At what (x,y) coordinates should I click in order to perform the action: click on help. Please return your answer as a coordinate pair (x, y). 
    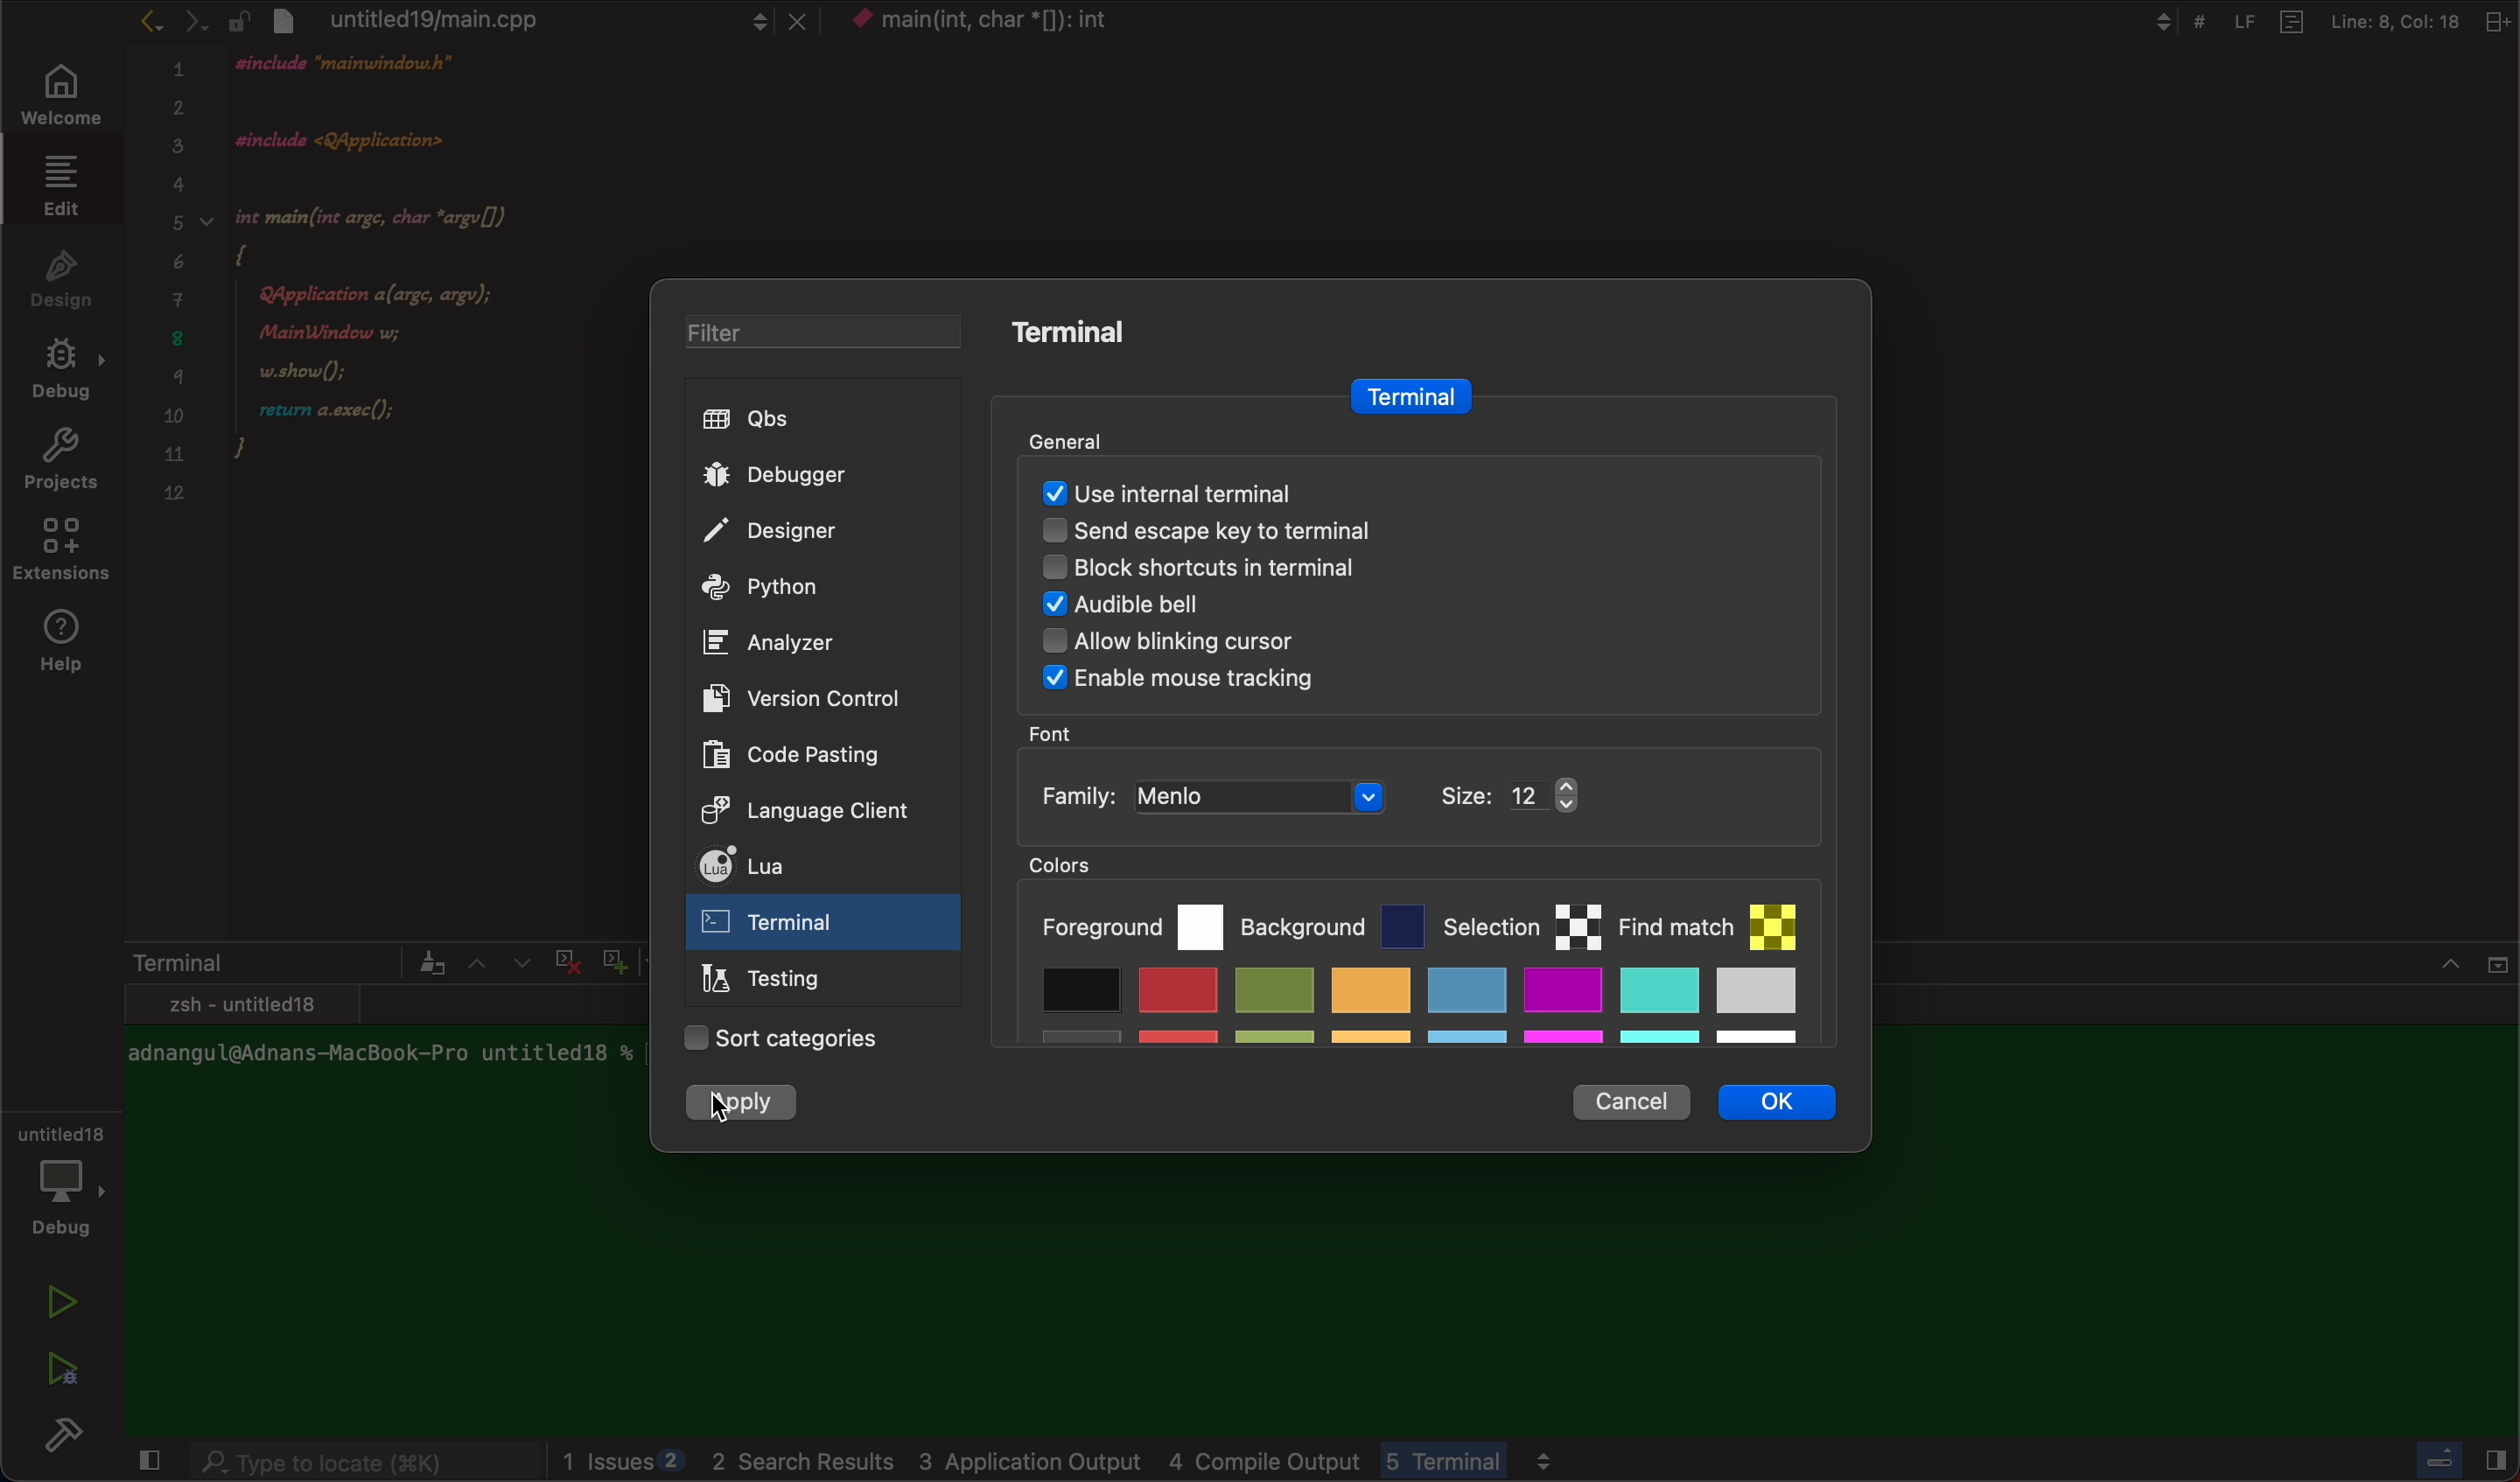
    Looking at the image, I should click on (68, 643).